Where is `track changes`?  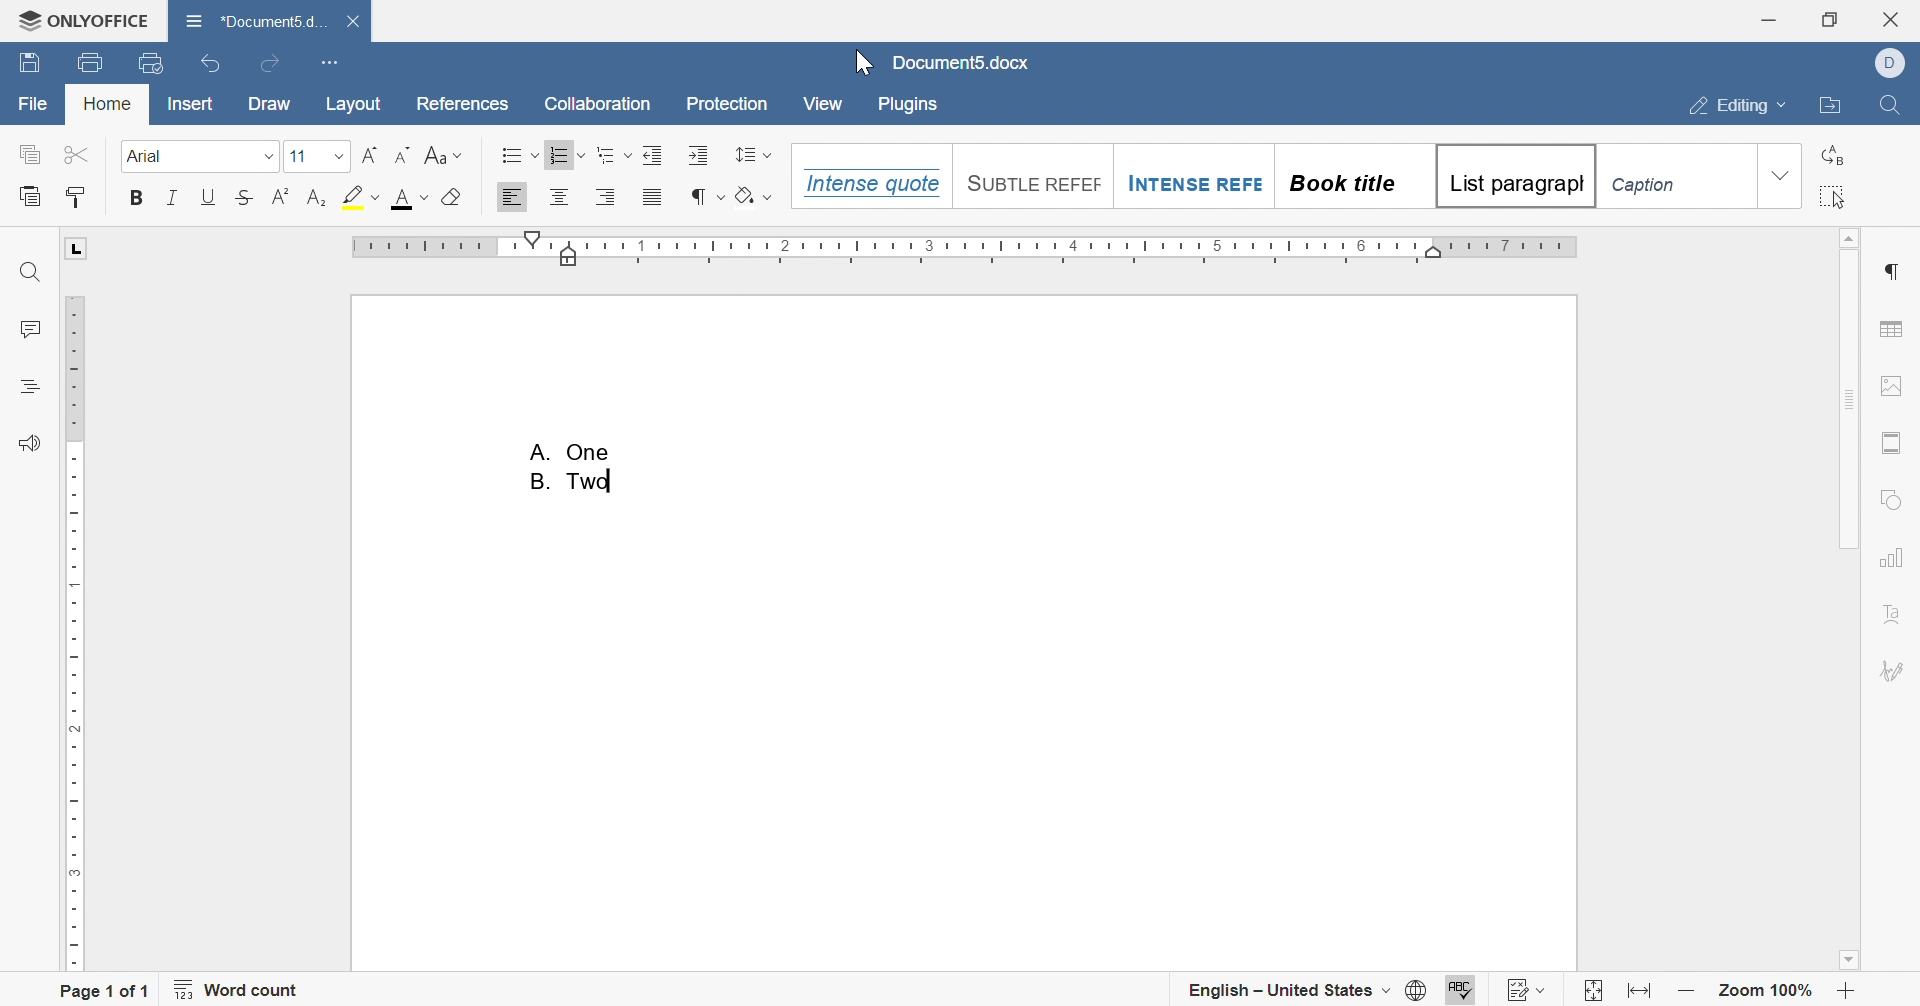 track changes is located at coordinates (1524, 990).